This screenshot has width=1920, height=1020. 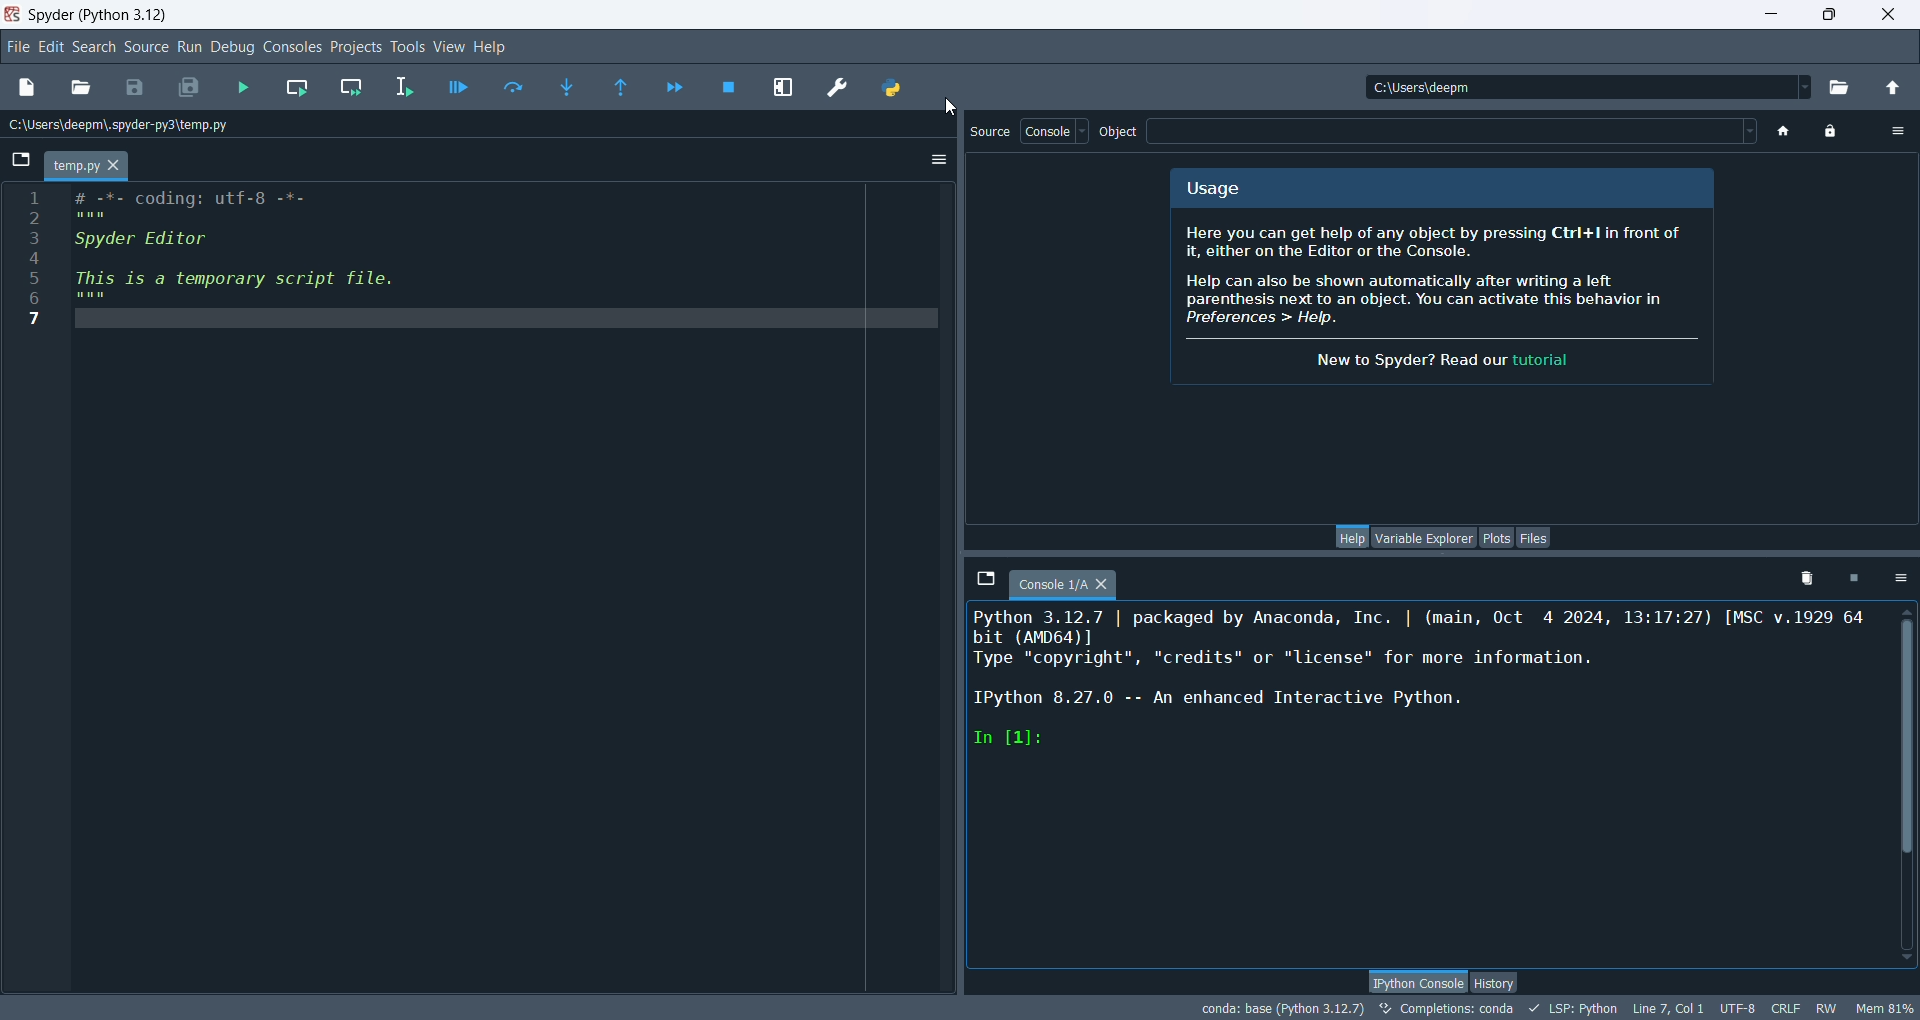 I want to click on maximize, so click(x=1829, y=14).